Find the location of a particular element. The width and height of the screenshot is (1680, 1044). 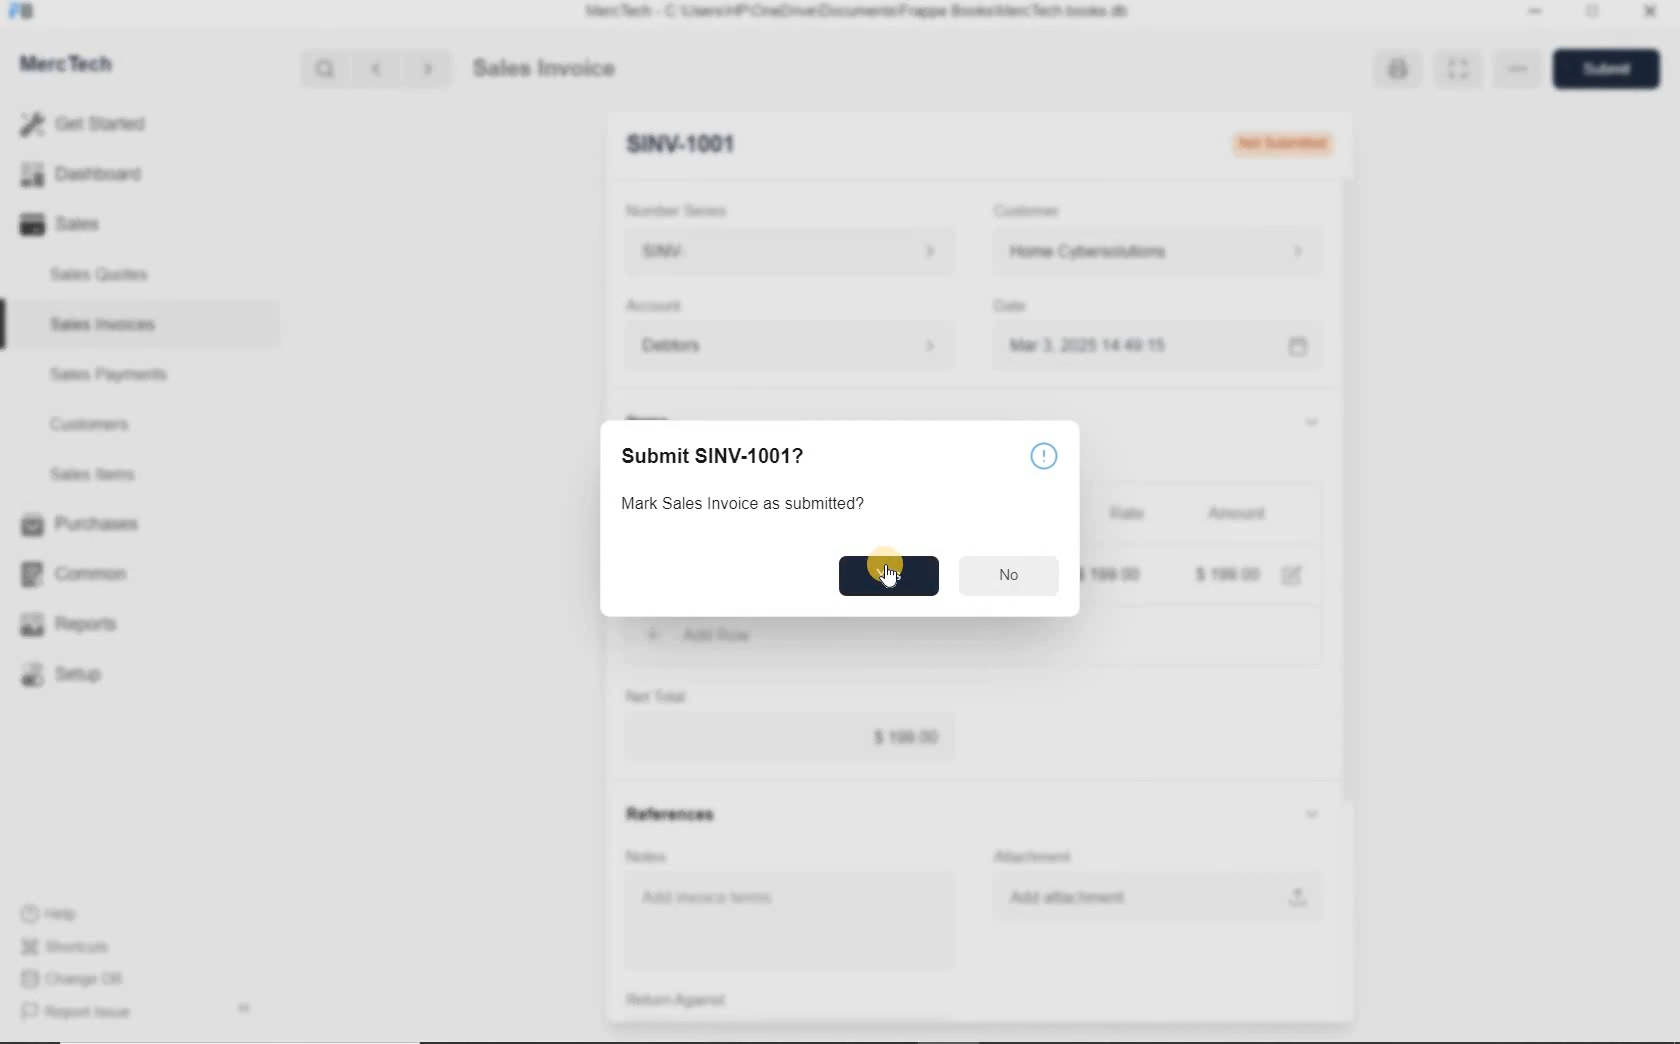

MercTech is located at coordinates (76, 68).